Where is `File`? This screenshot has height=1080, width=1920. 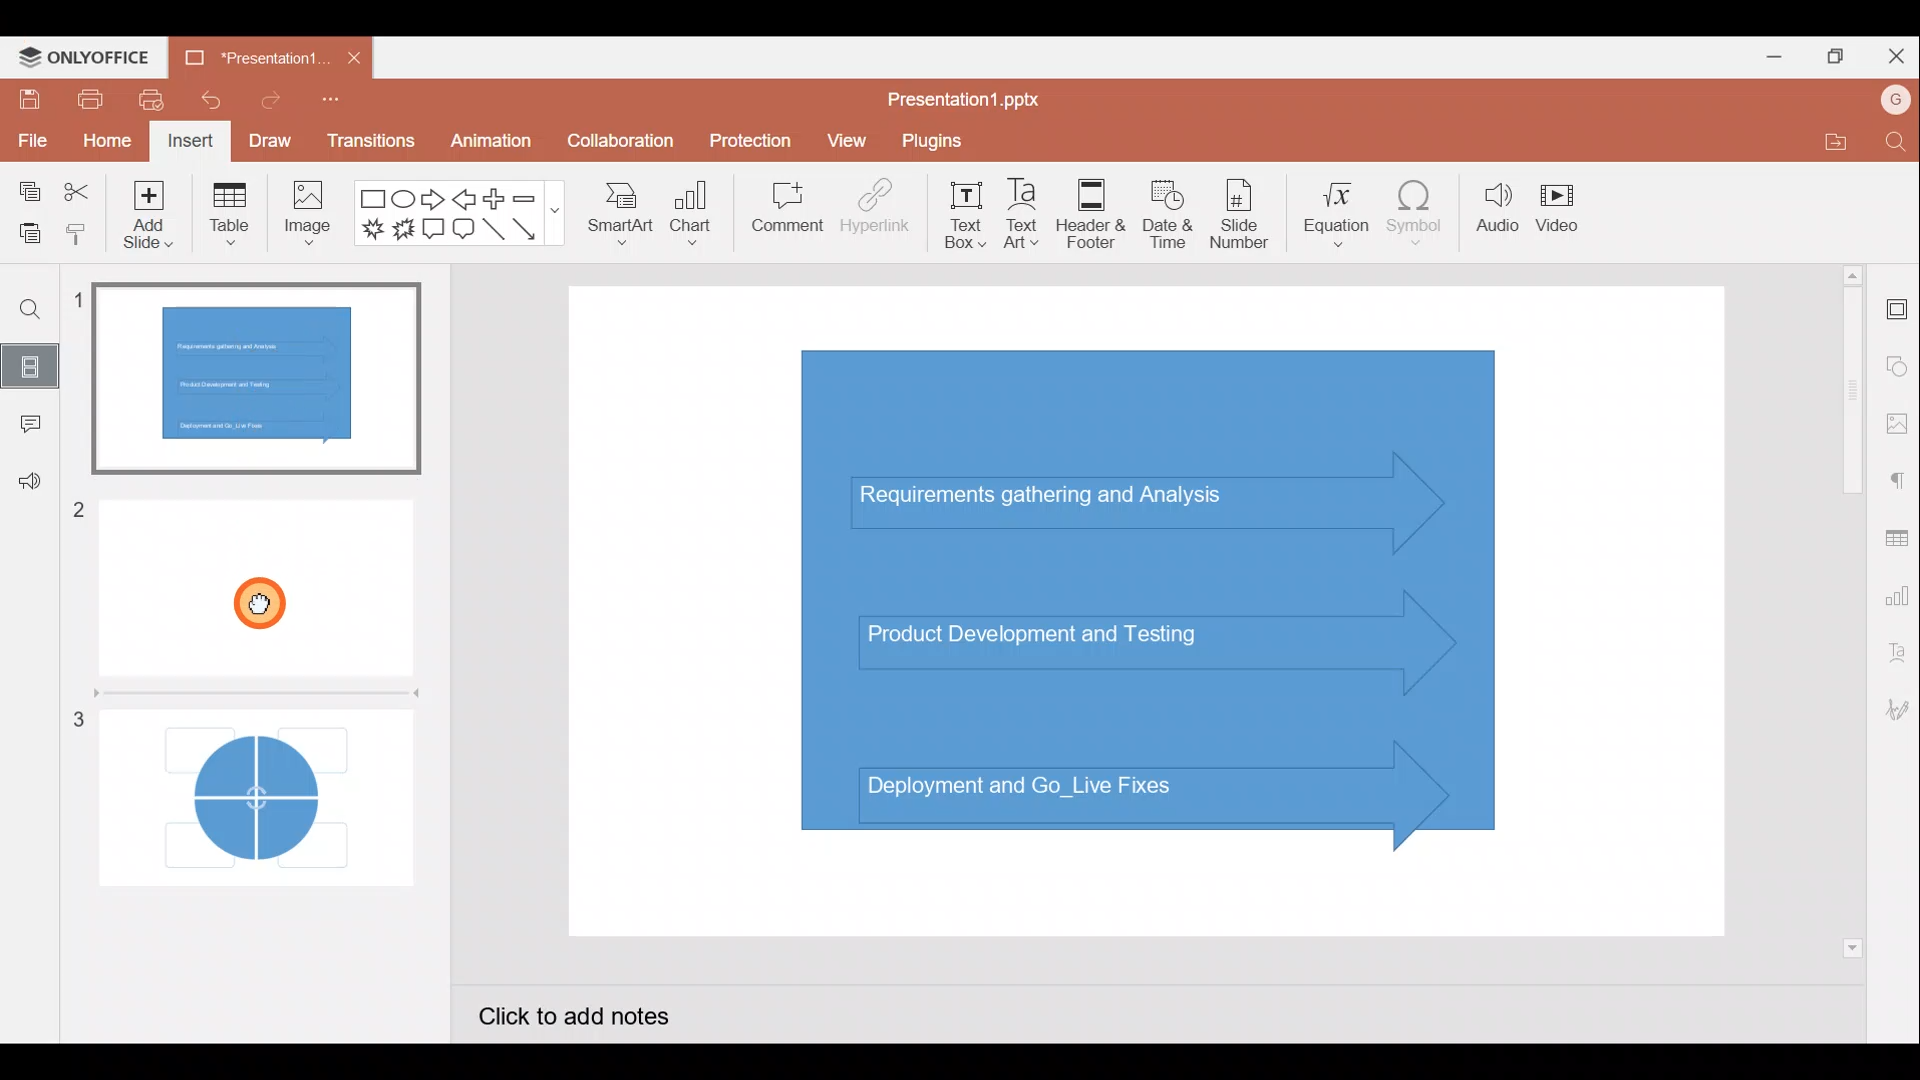
File is located at coordinates (30, 140).